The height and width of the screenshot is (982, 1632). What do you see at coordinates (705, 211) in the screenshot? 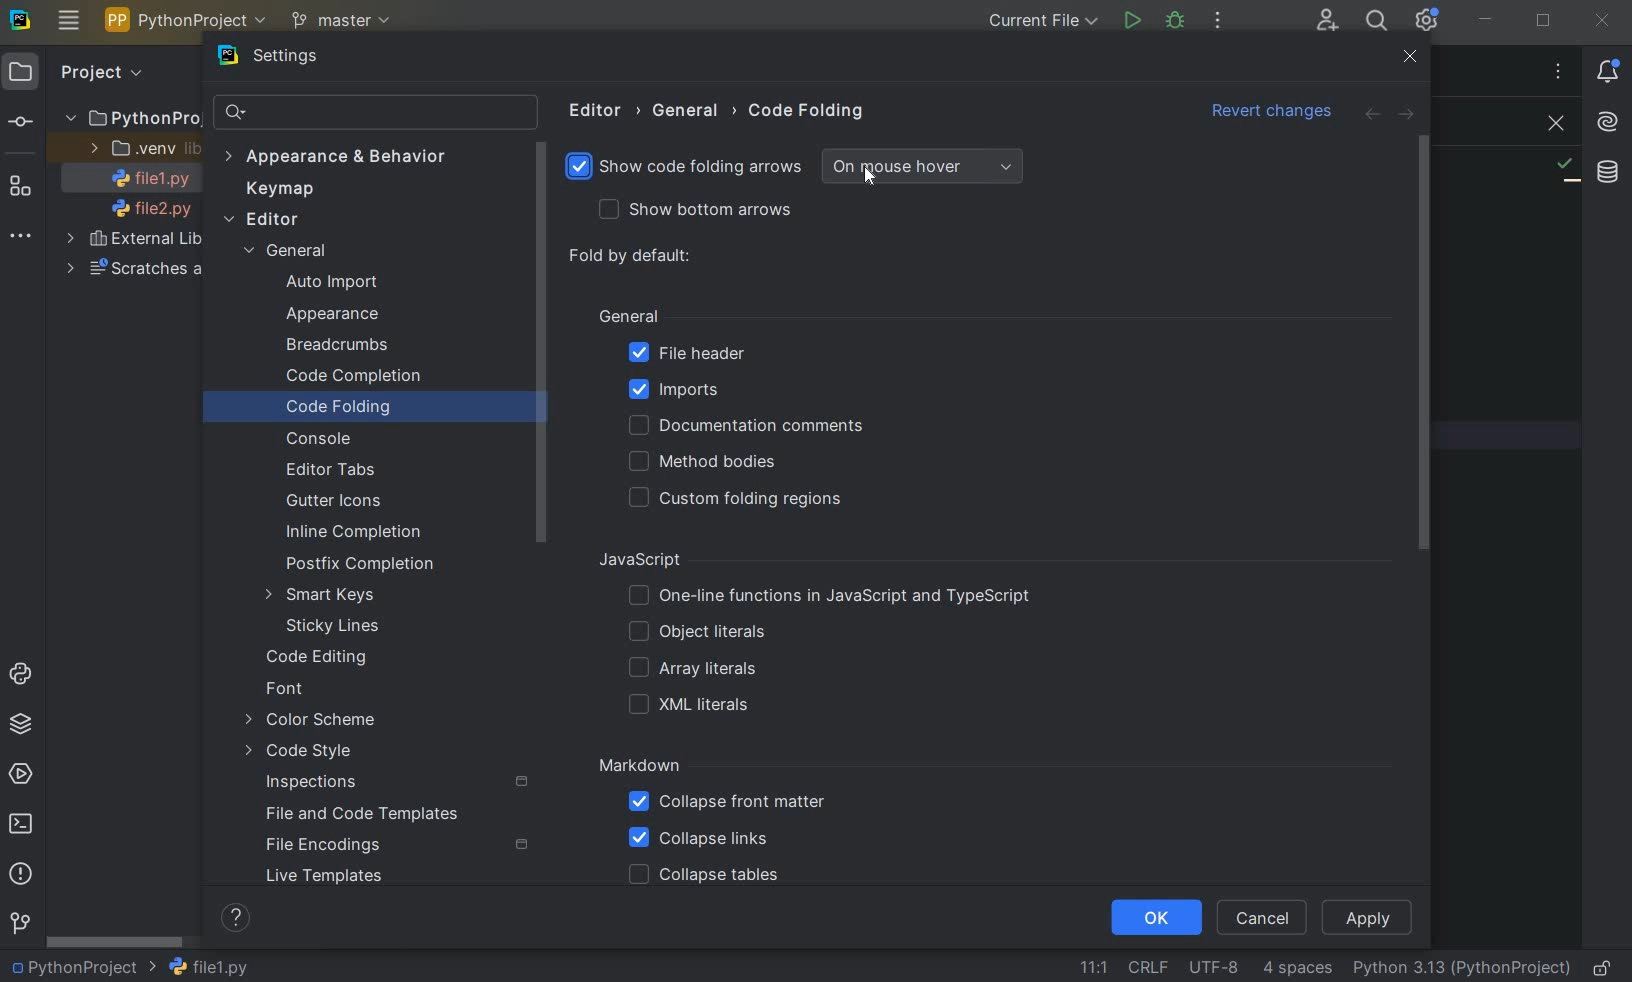
I see `SHOW BUTTON ARROWS` at bounding box center [705, 211].